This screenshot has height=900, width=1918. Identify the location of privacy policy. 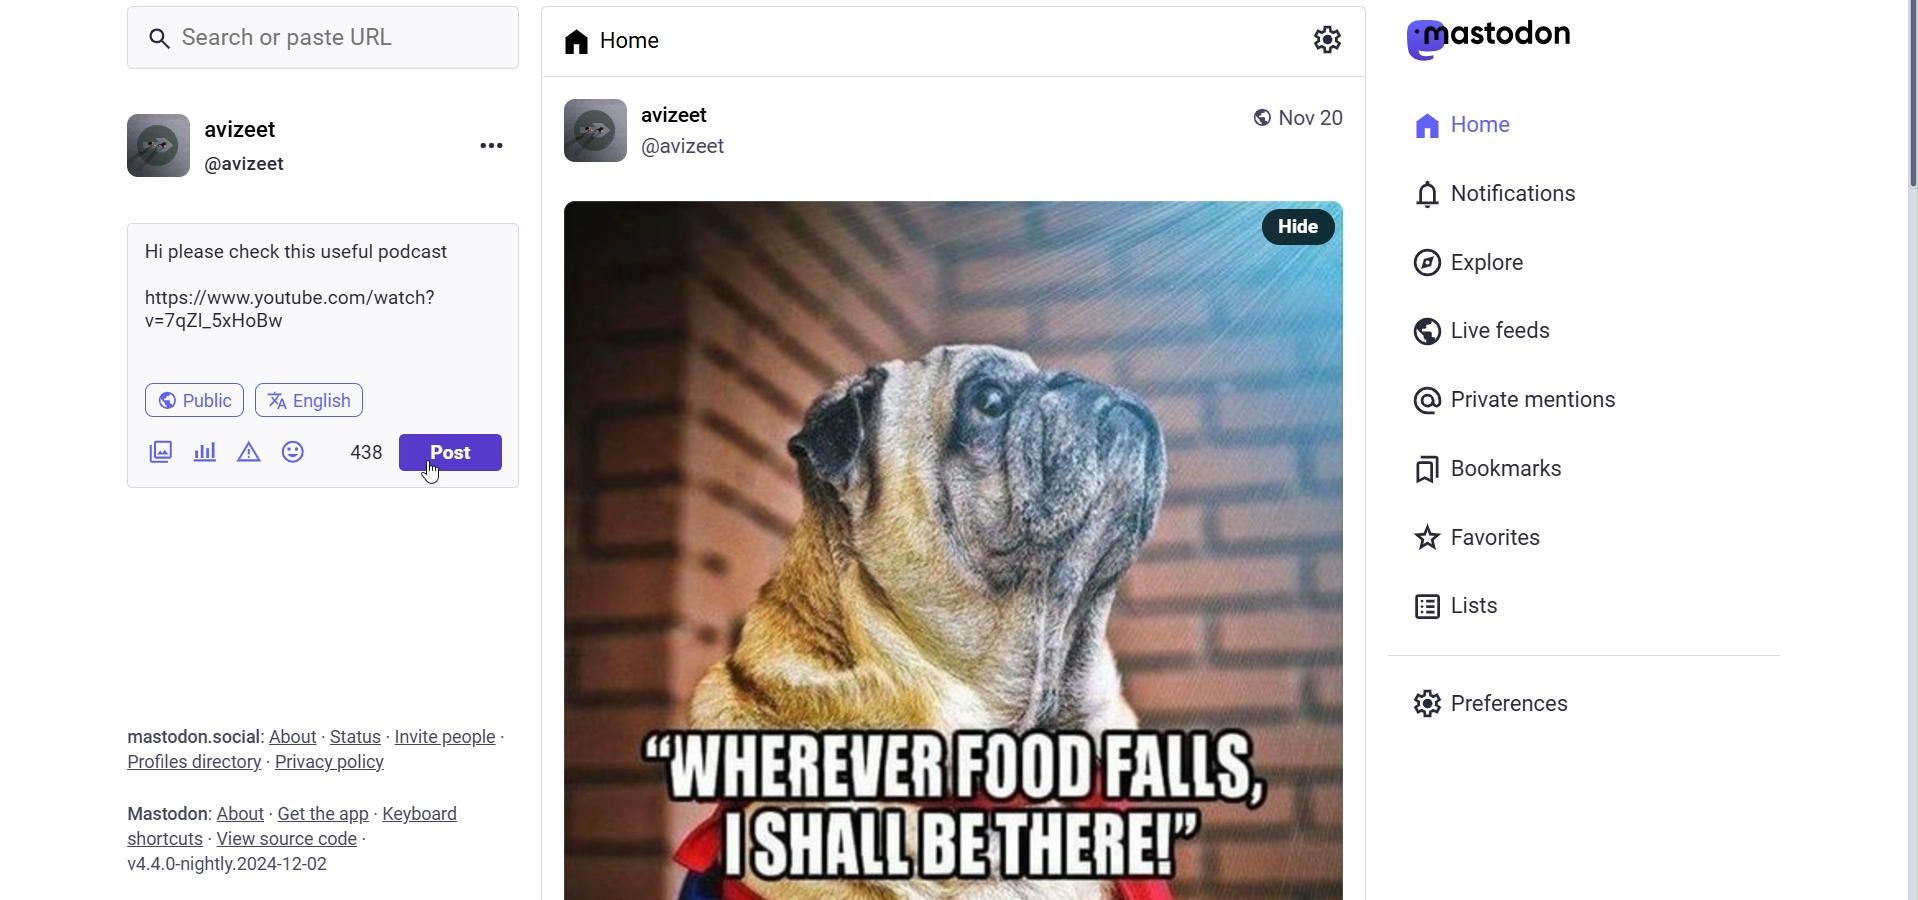
(333, 763).